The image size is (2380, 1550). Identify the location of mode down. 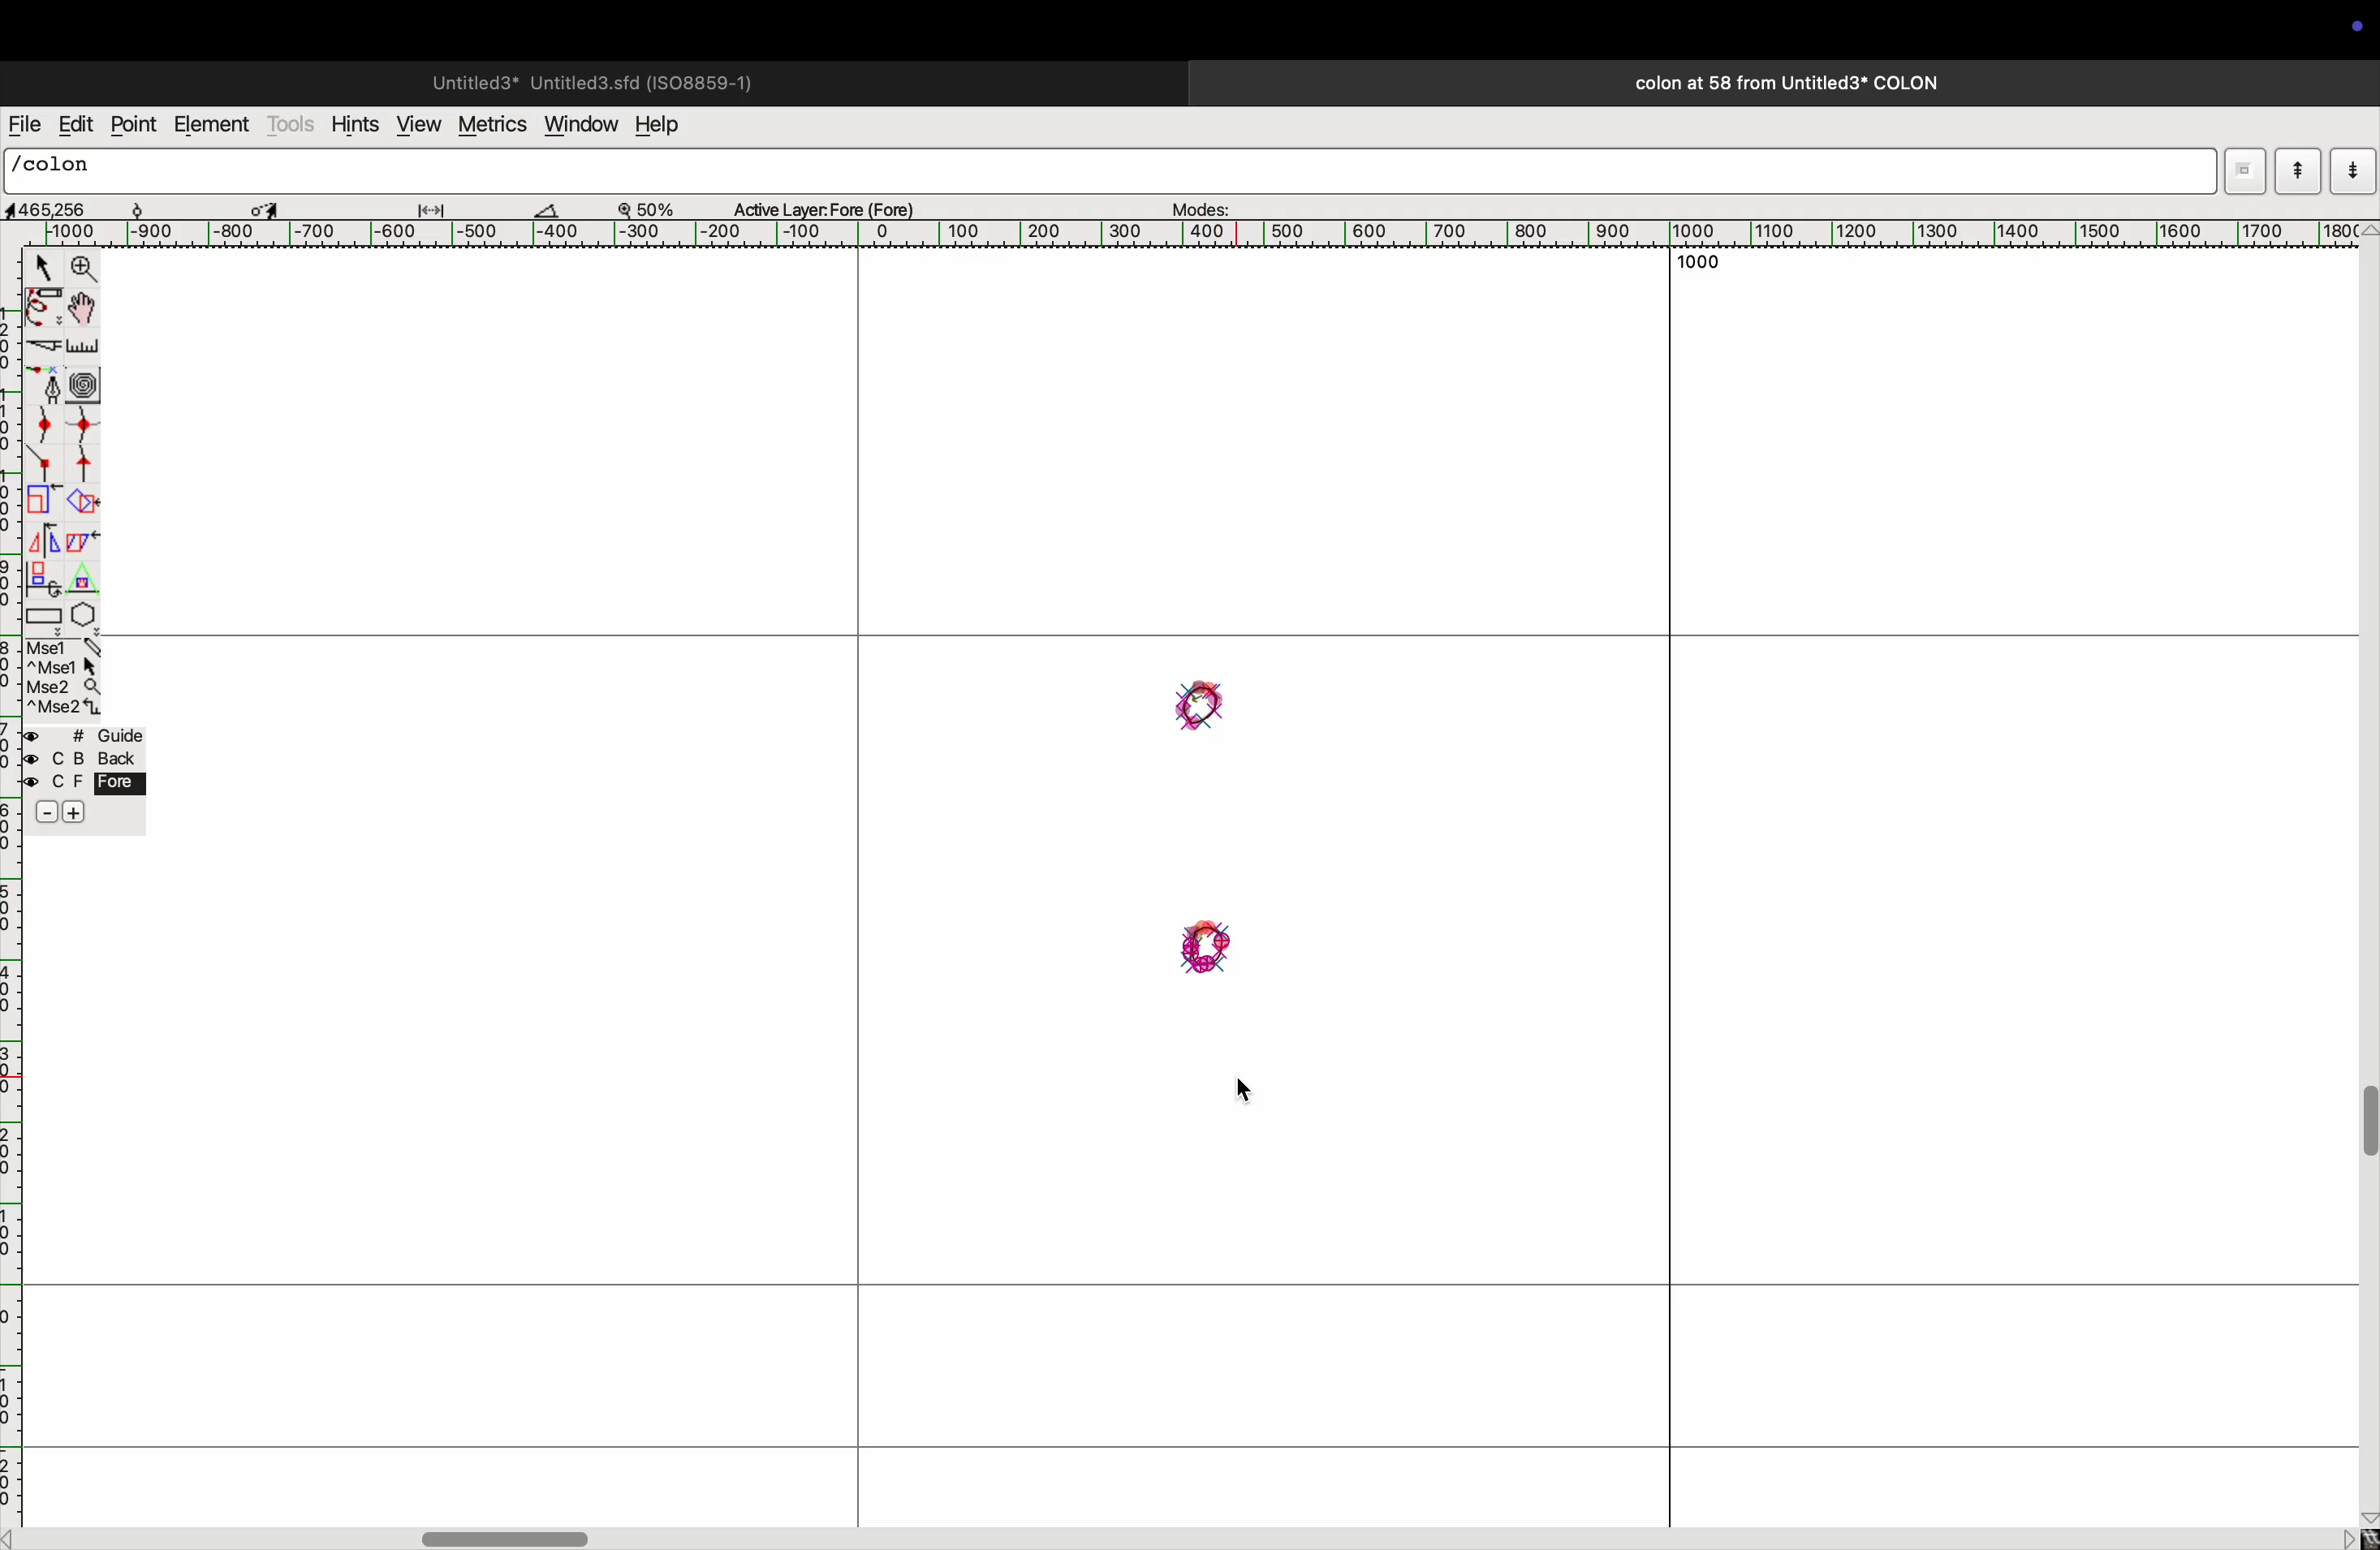
(2352, 169).